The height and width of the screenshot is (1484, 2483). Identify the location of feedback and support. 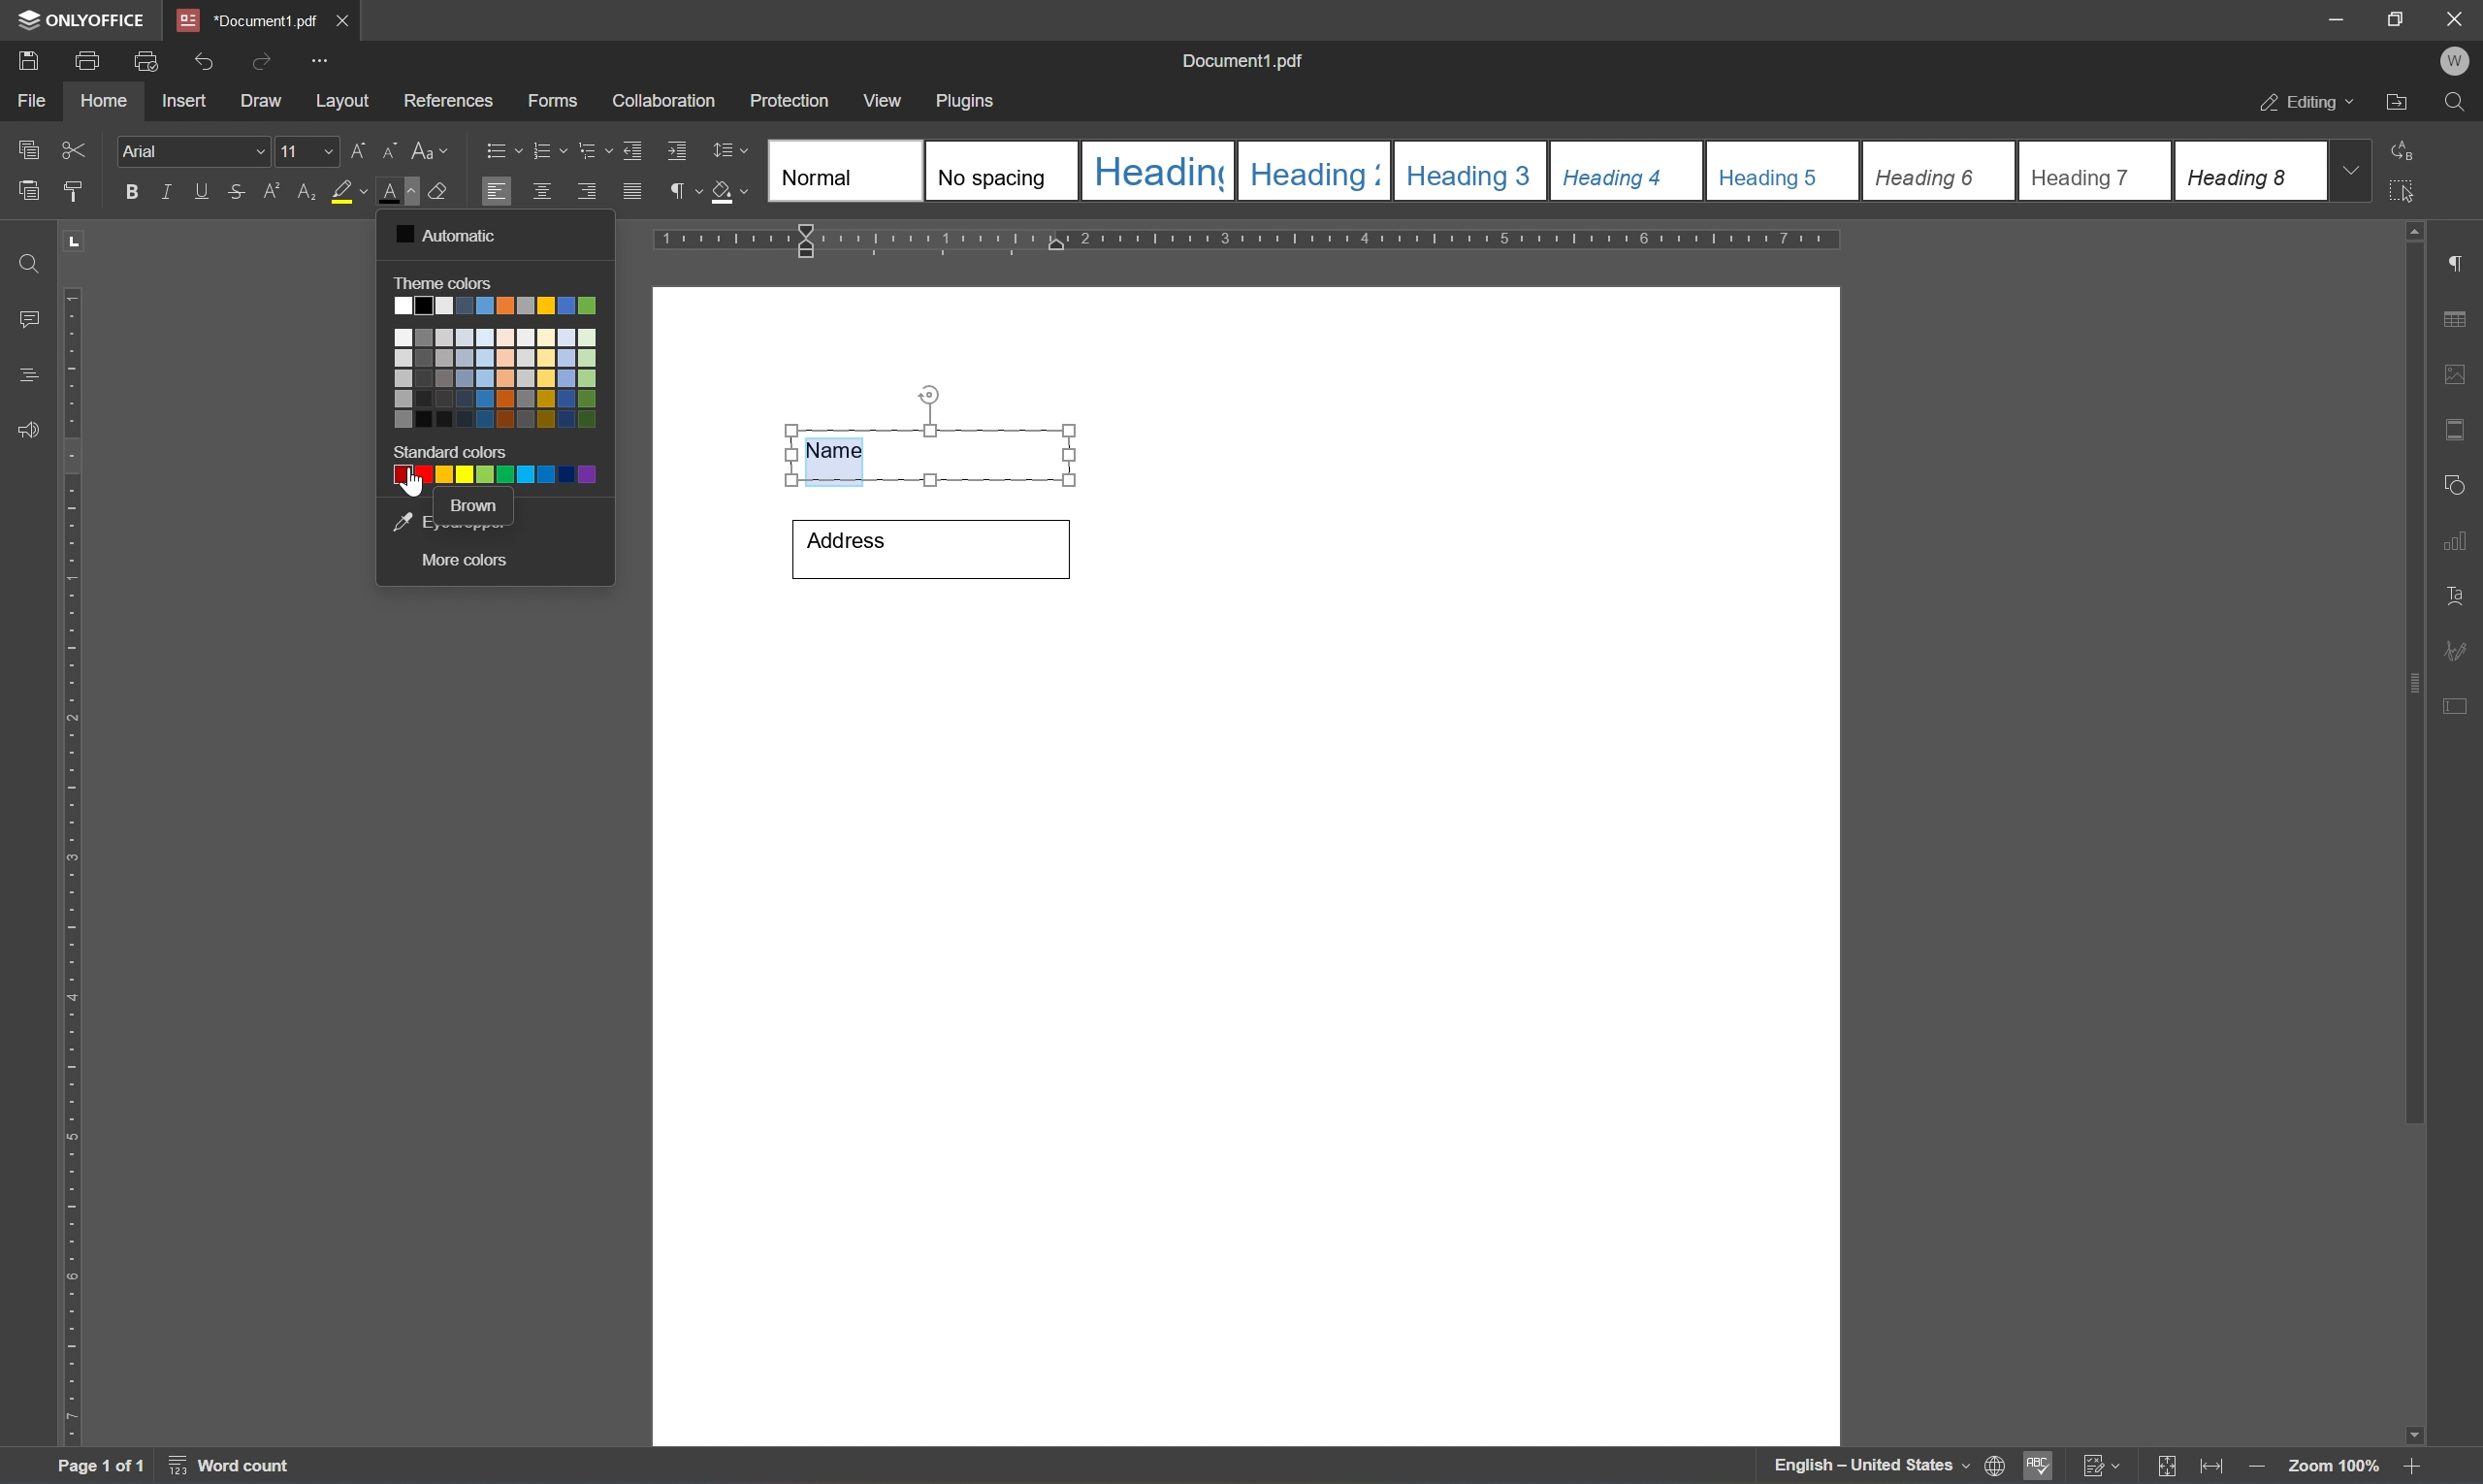
(24, 430).